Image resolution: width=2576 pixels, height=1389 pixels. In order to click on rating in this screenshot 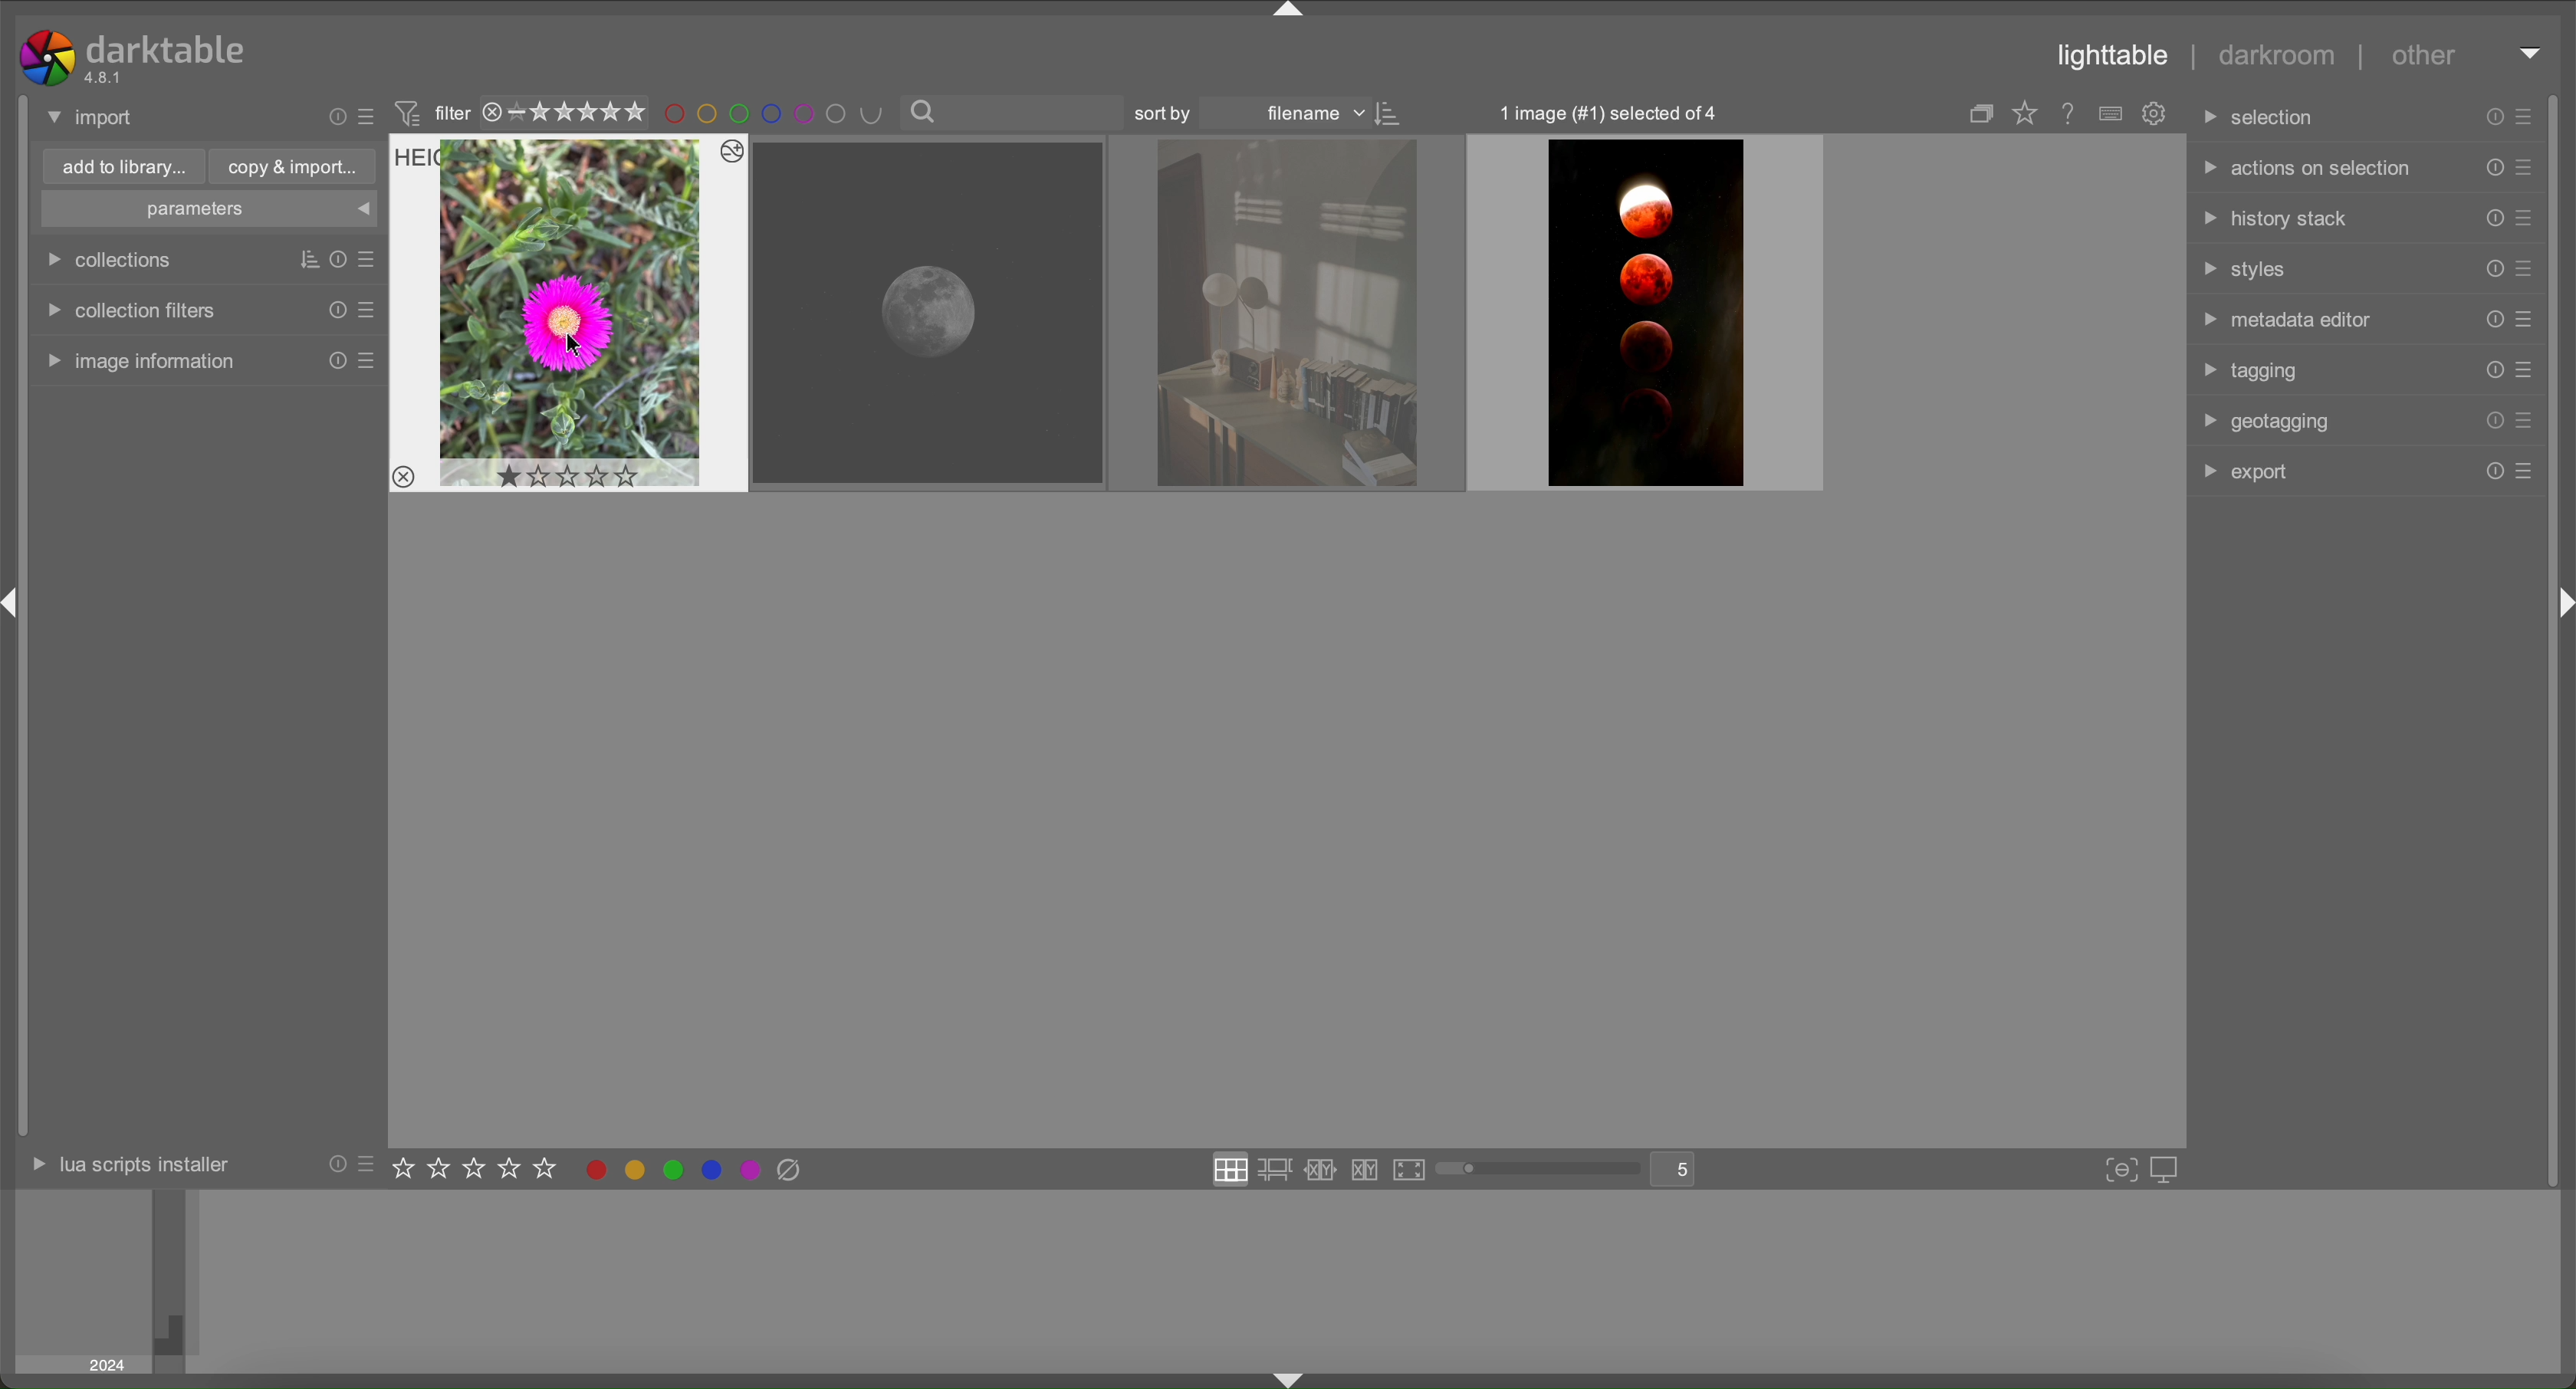, I will do `click(478, 1171)`.